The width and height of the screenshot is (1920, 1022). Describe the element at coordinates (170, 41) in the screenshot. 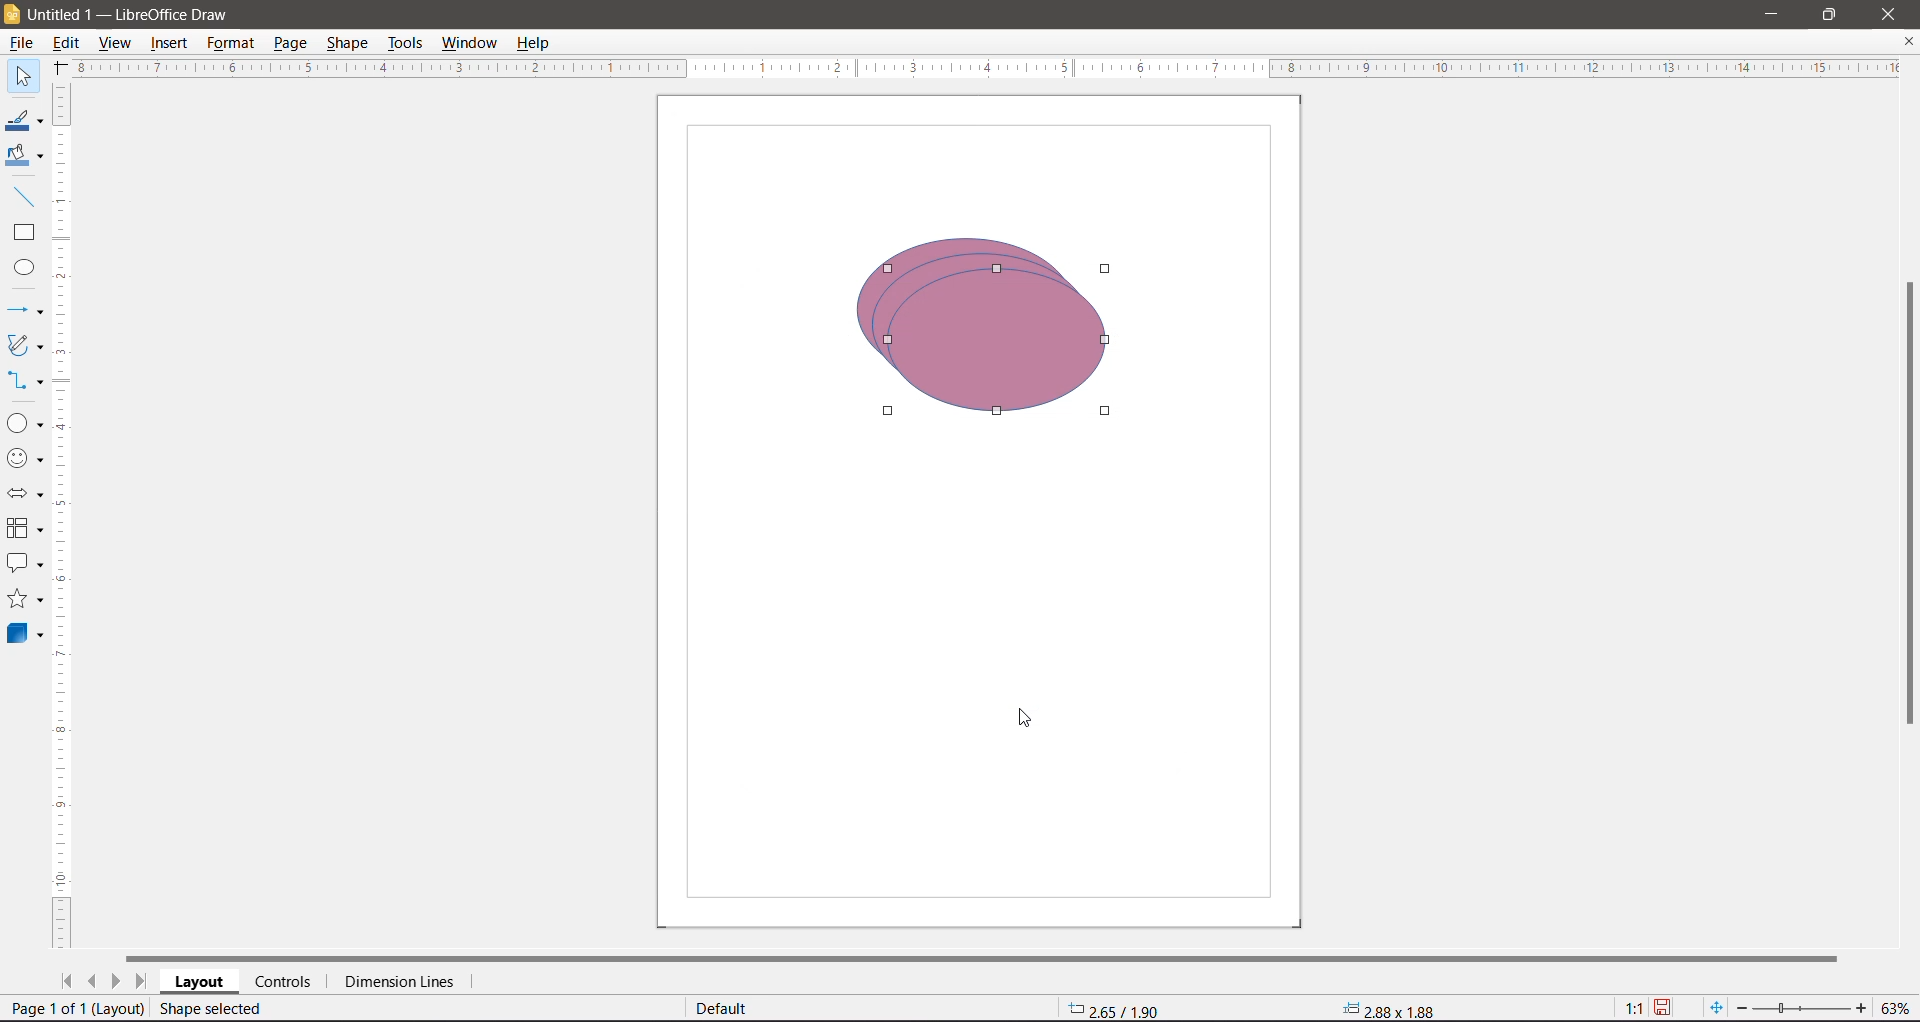

I see `Insert` at that location.